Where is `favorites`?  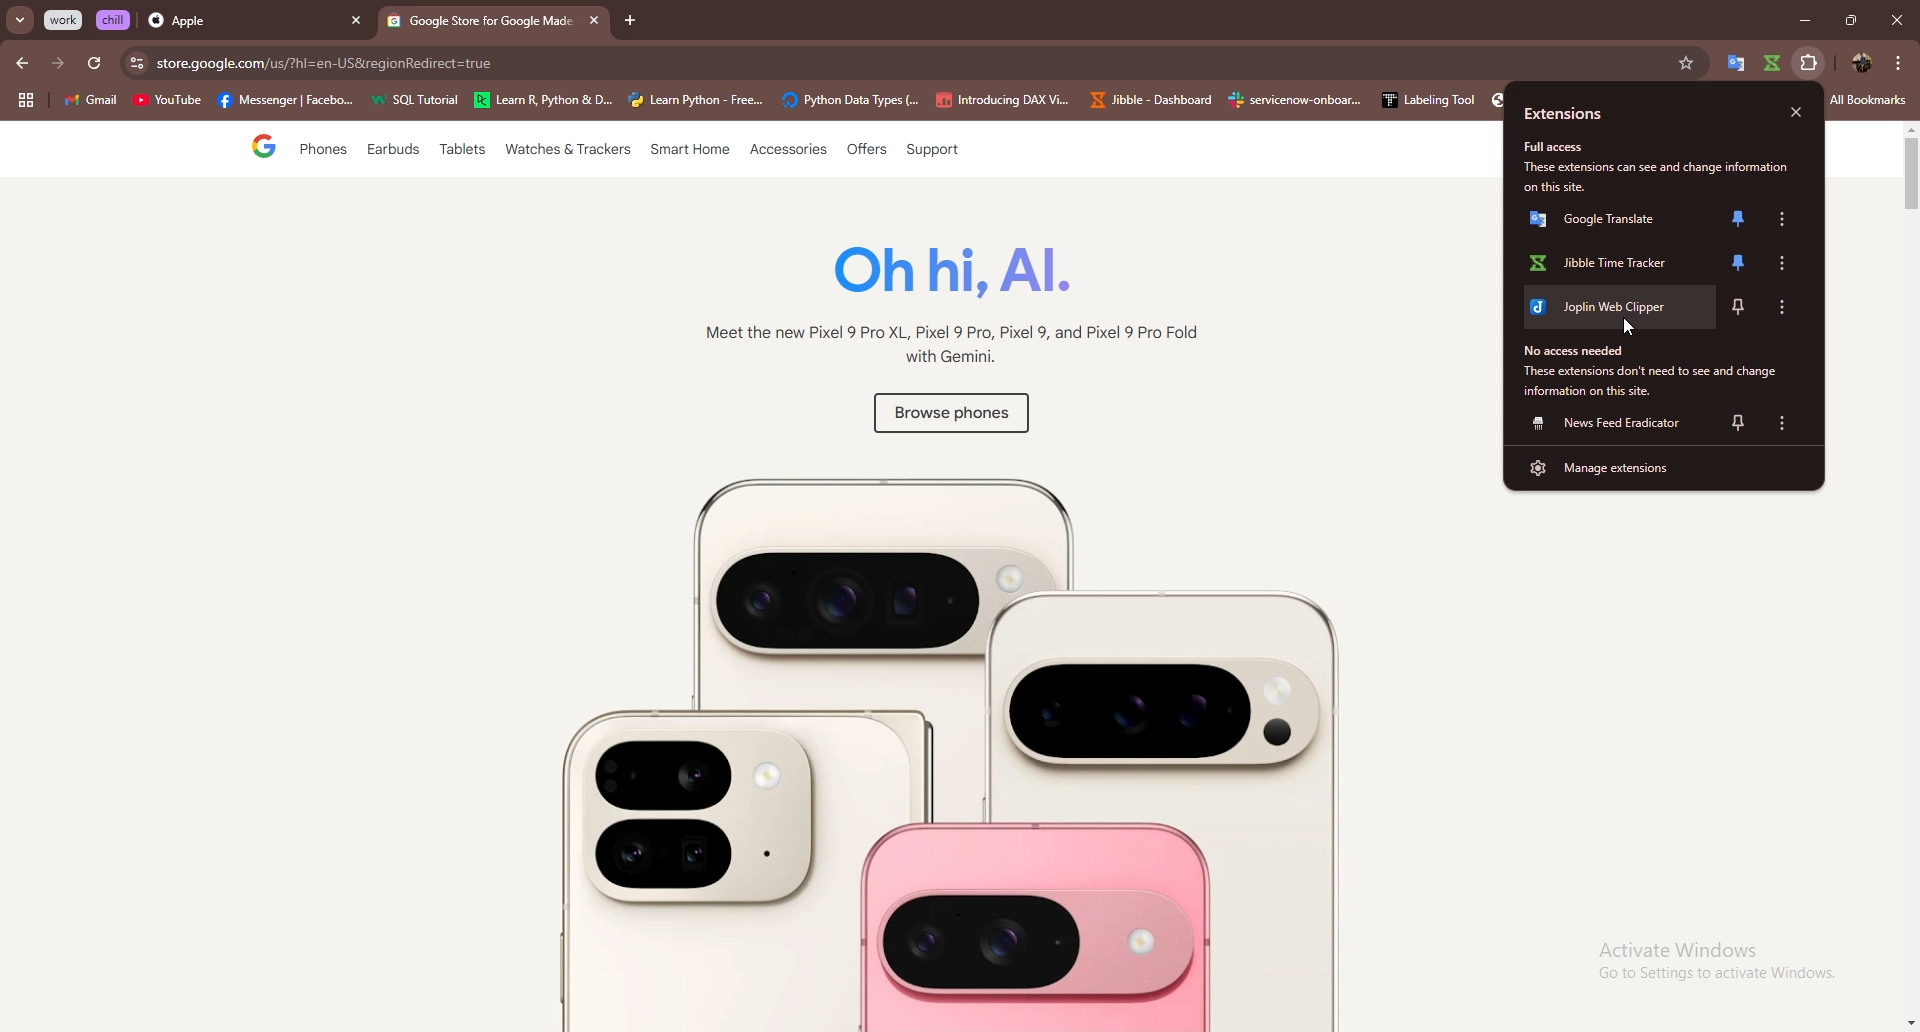
favorites is located at coordinates (1685, 63).